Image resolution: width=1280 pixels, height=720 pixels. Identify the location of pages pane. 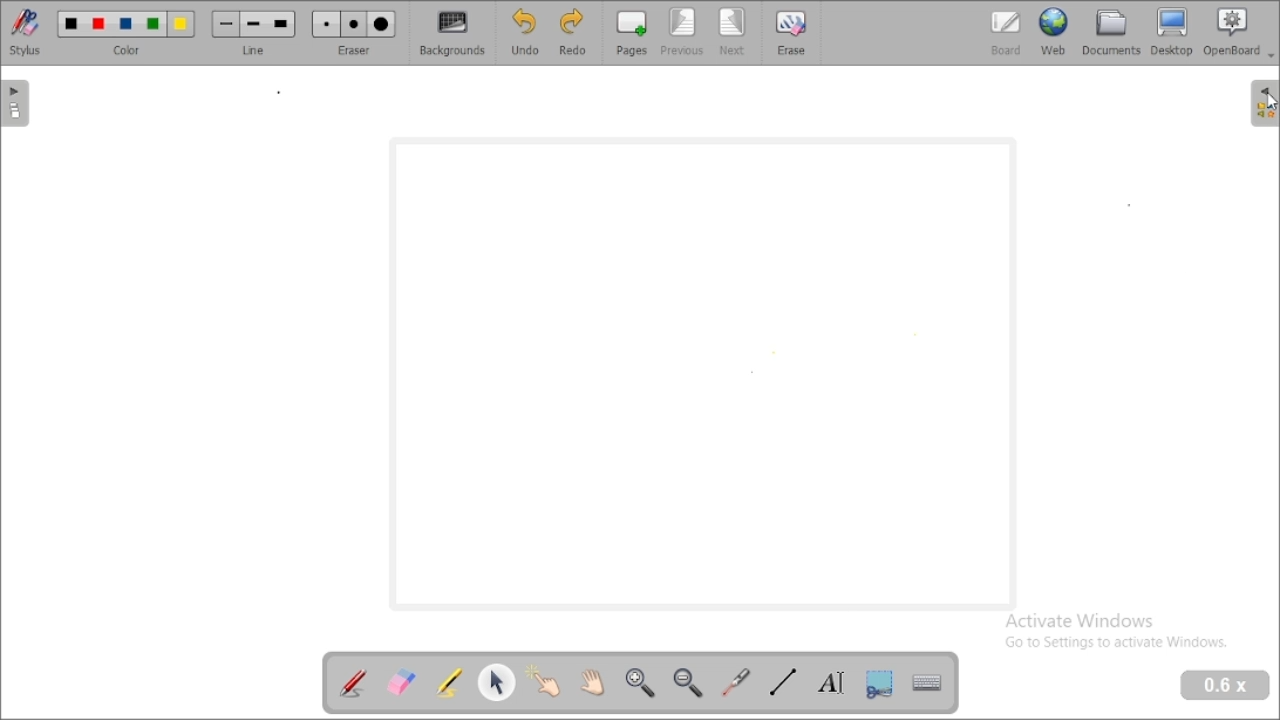
(18, 103).